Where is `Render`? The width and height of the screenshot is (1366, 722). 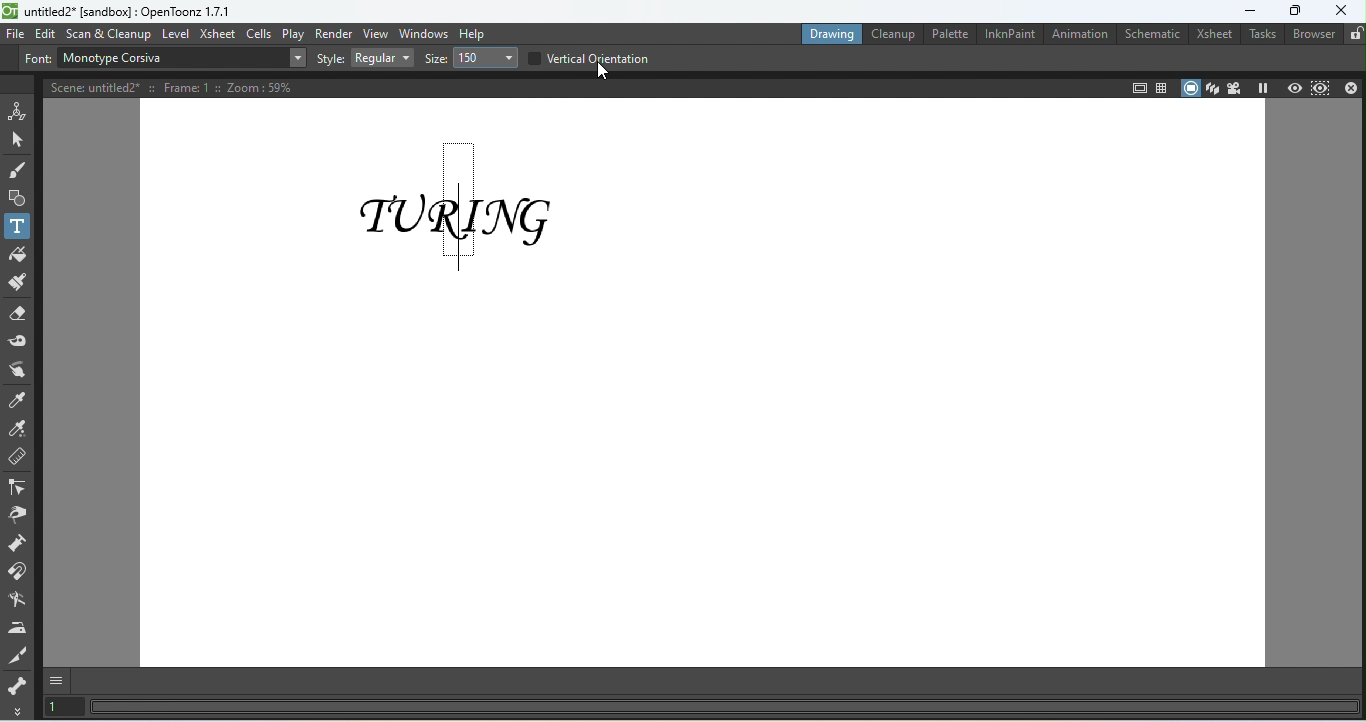
Render is located at coordinates (333, 32).